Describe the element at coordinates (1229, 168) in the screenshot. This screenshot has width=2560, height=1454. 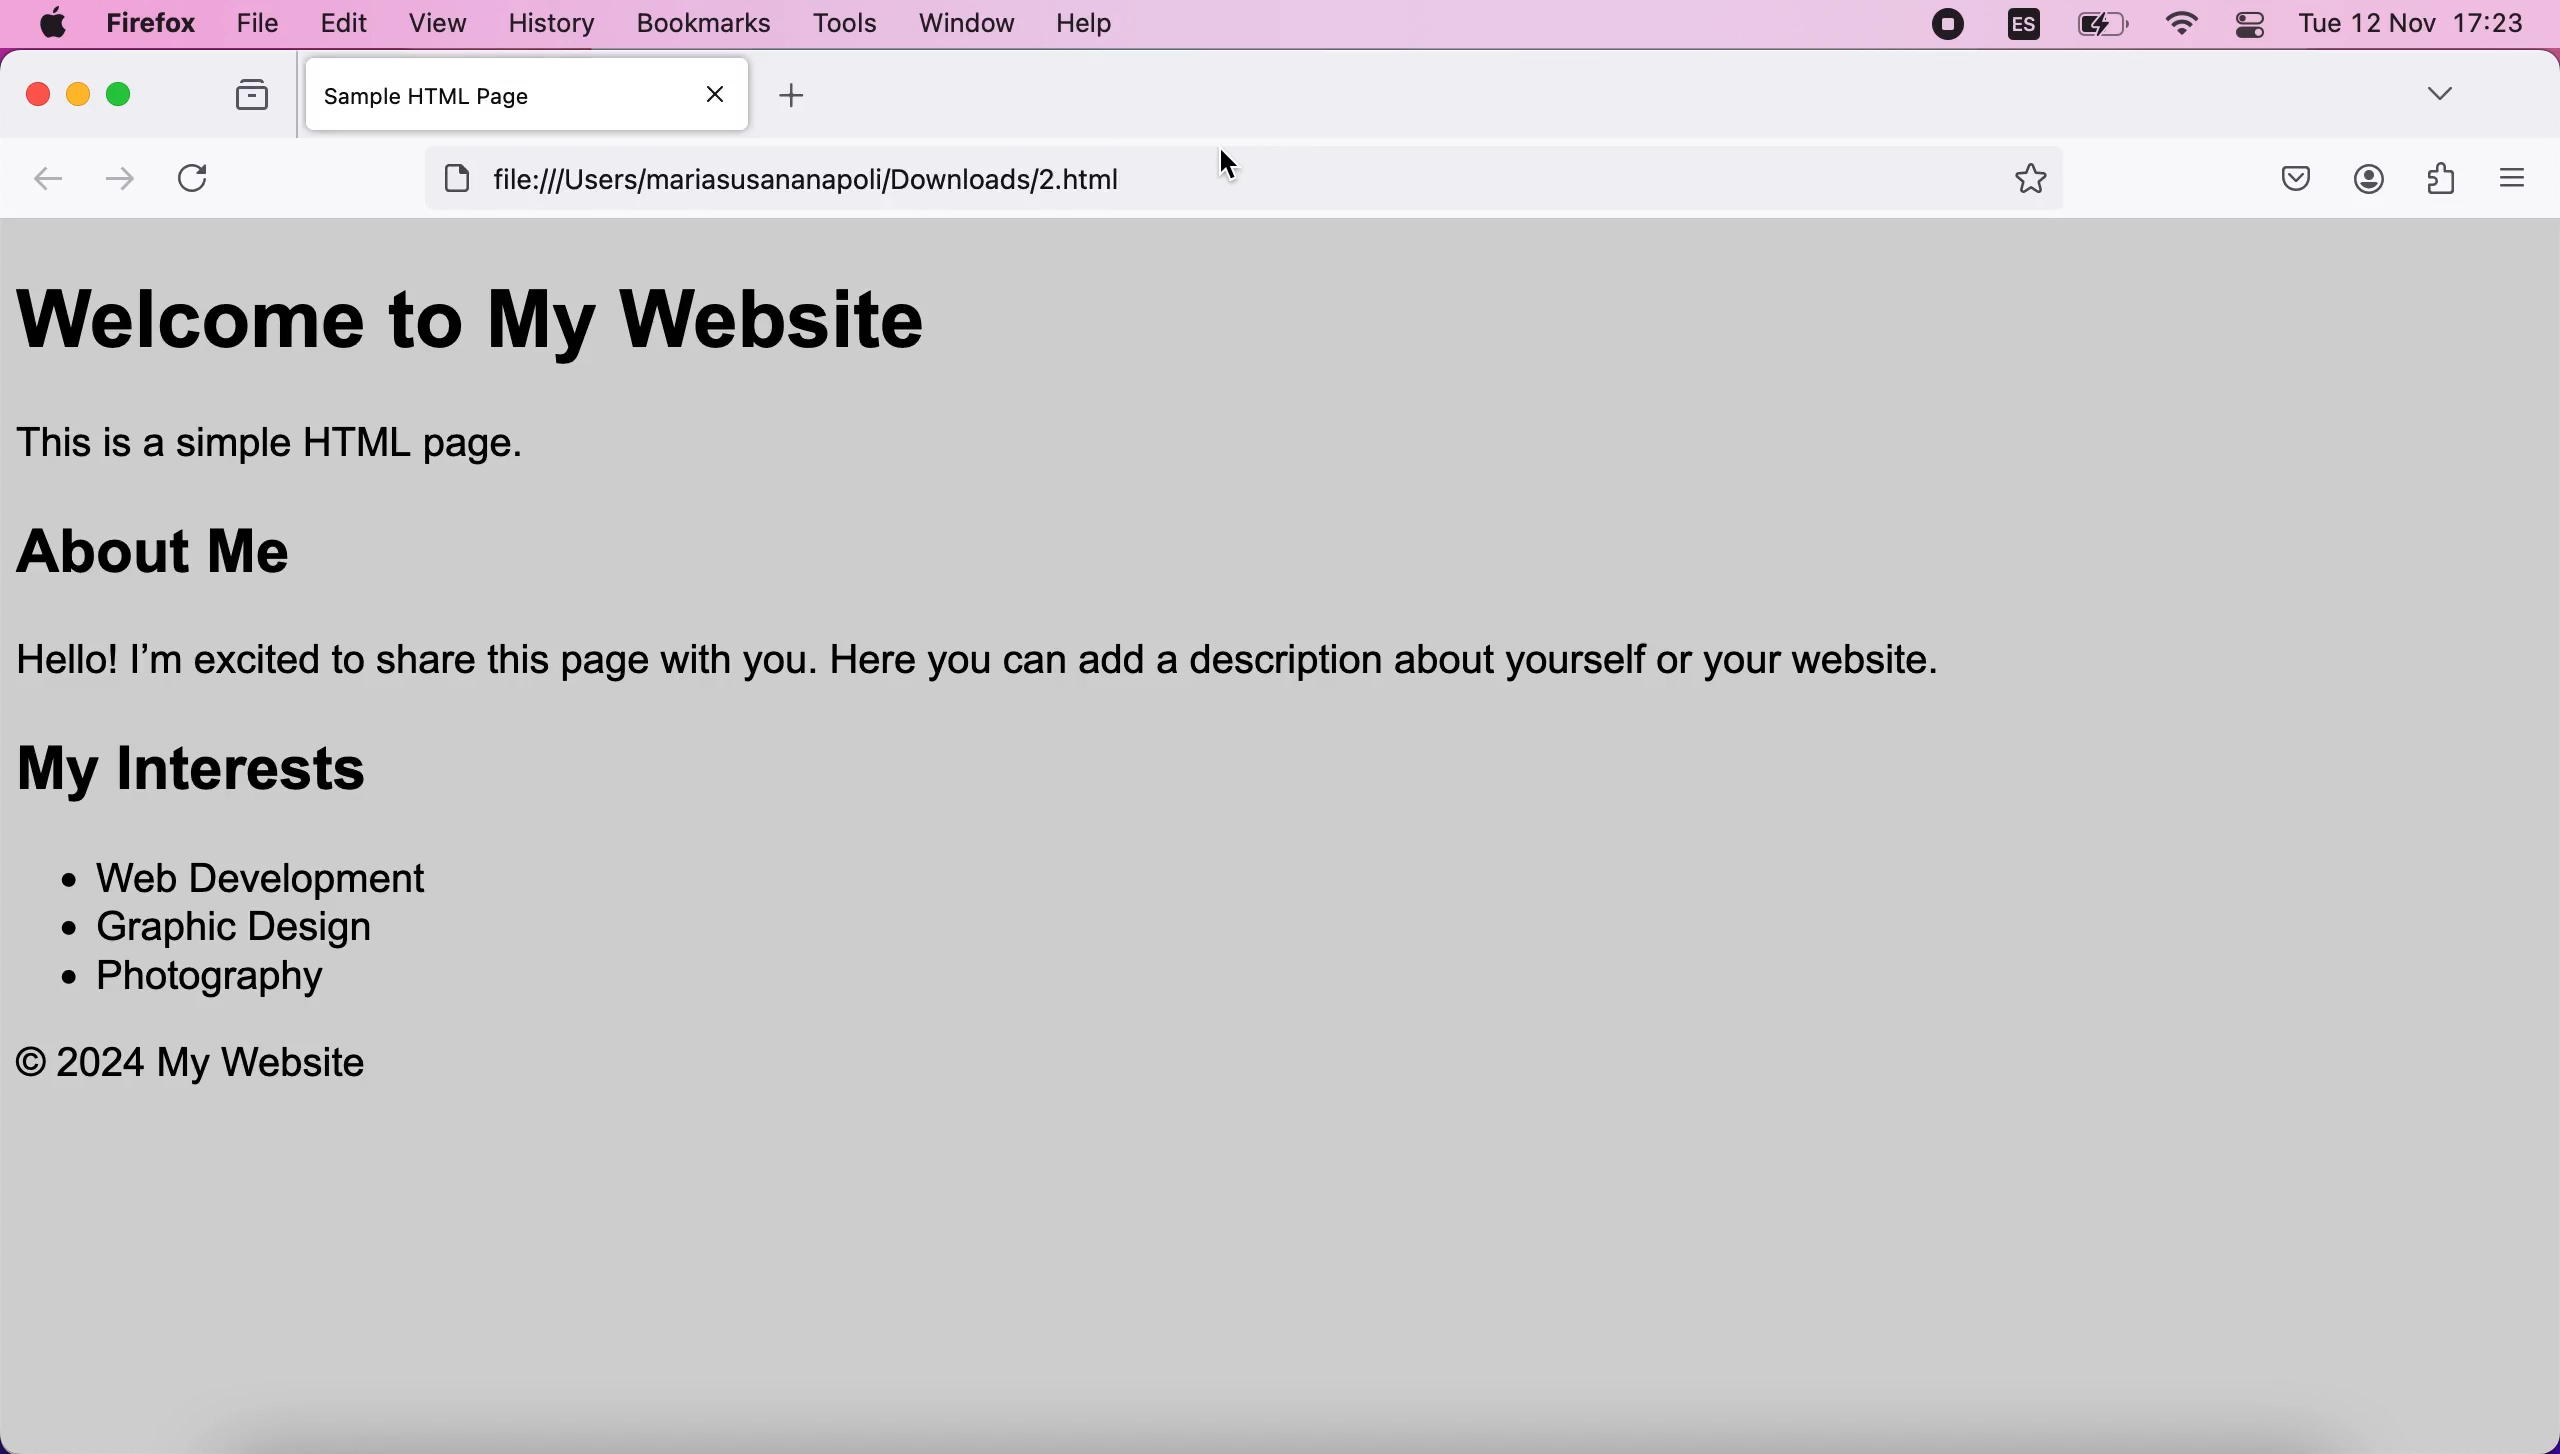
I see `cursor` at that location.